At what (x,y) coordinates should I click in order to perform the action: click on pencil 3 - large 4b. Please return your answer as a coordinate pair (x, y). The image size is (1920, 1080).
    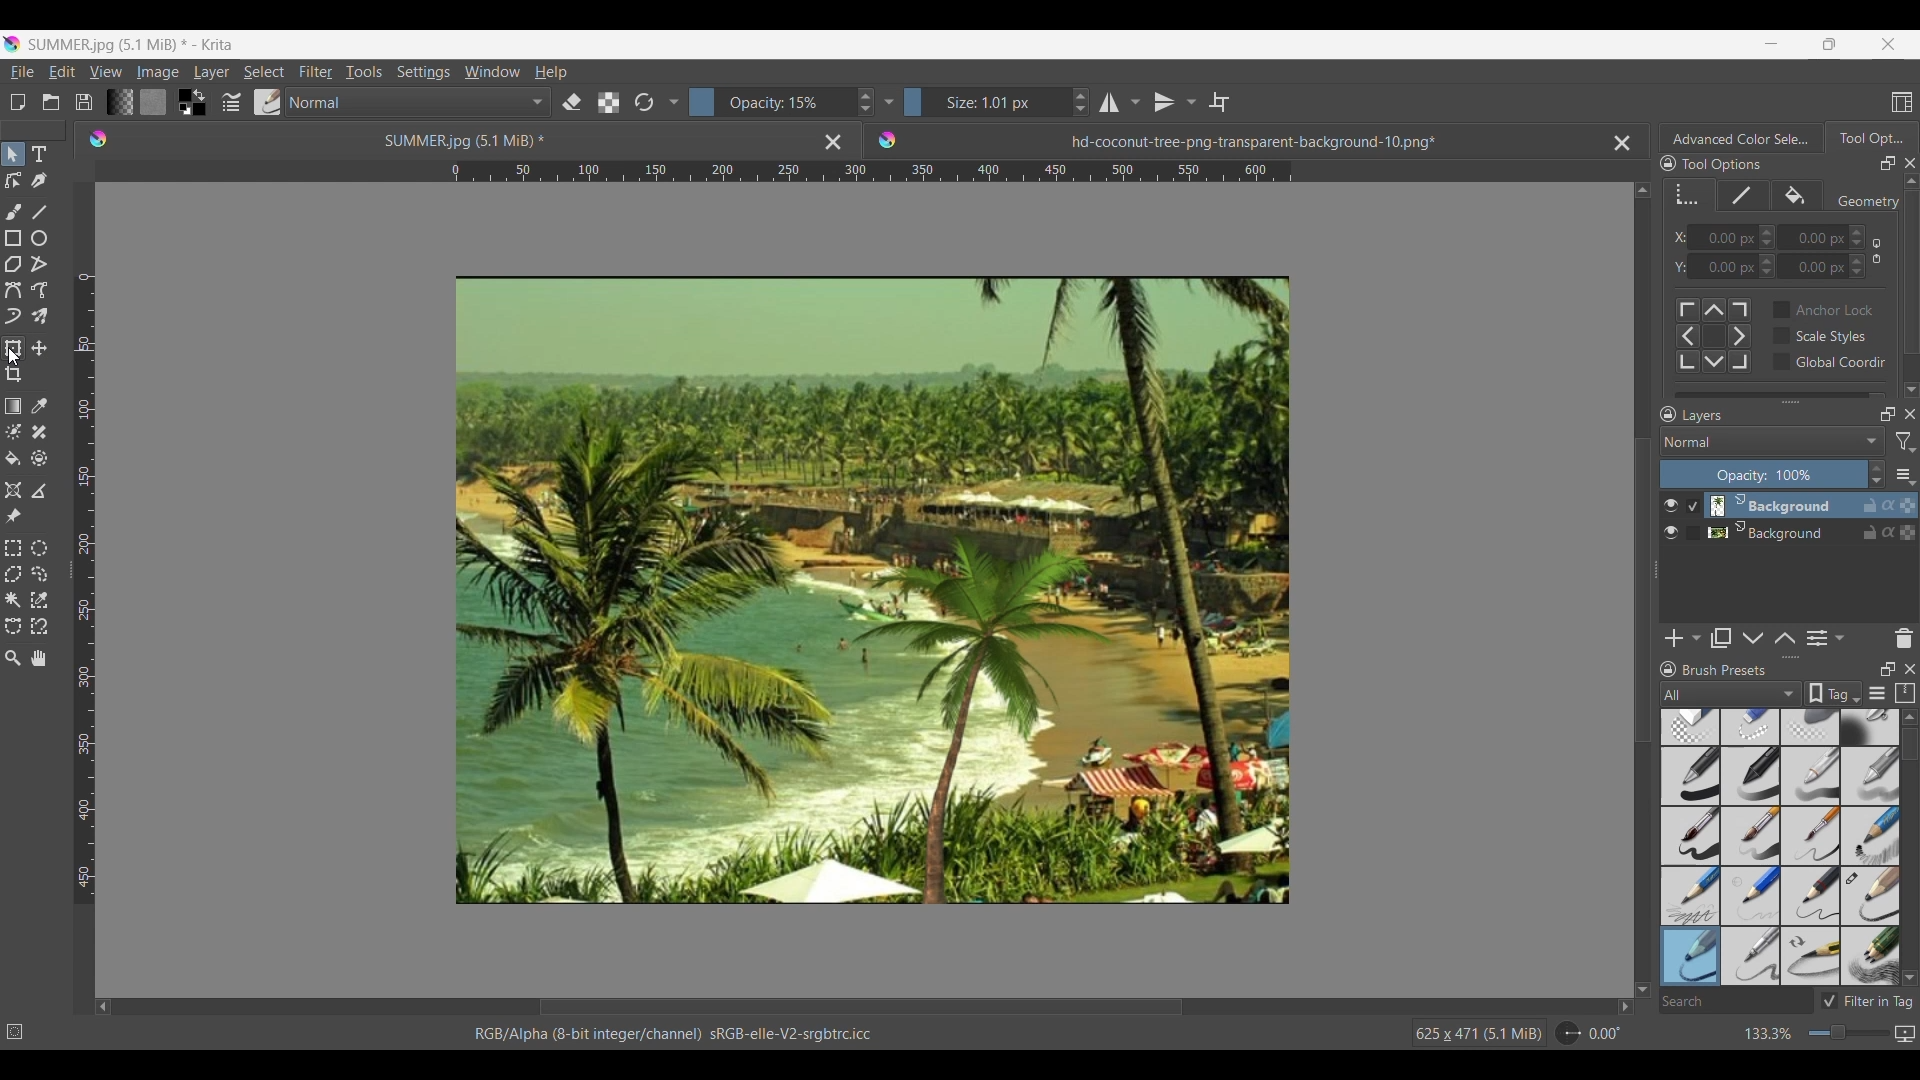
    Looking at the image, I should click on (1871, 897).